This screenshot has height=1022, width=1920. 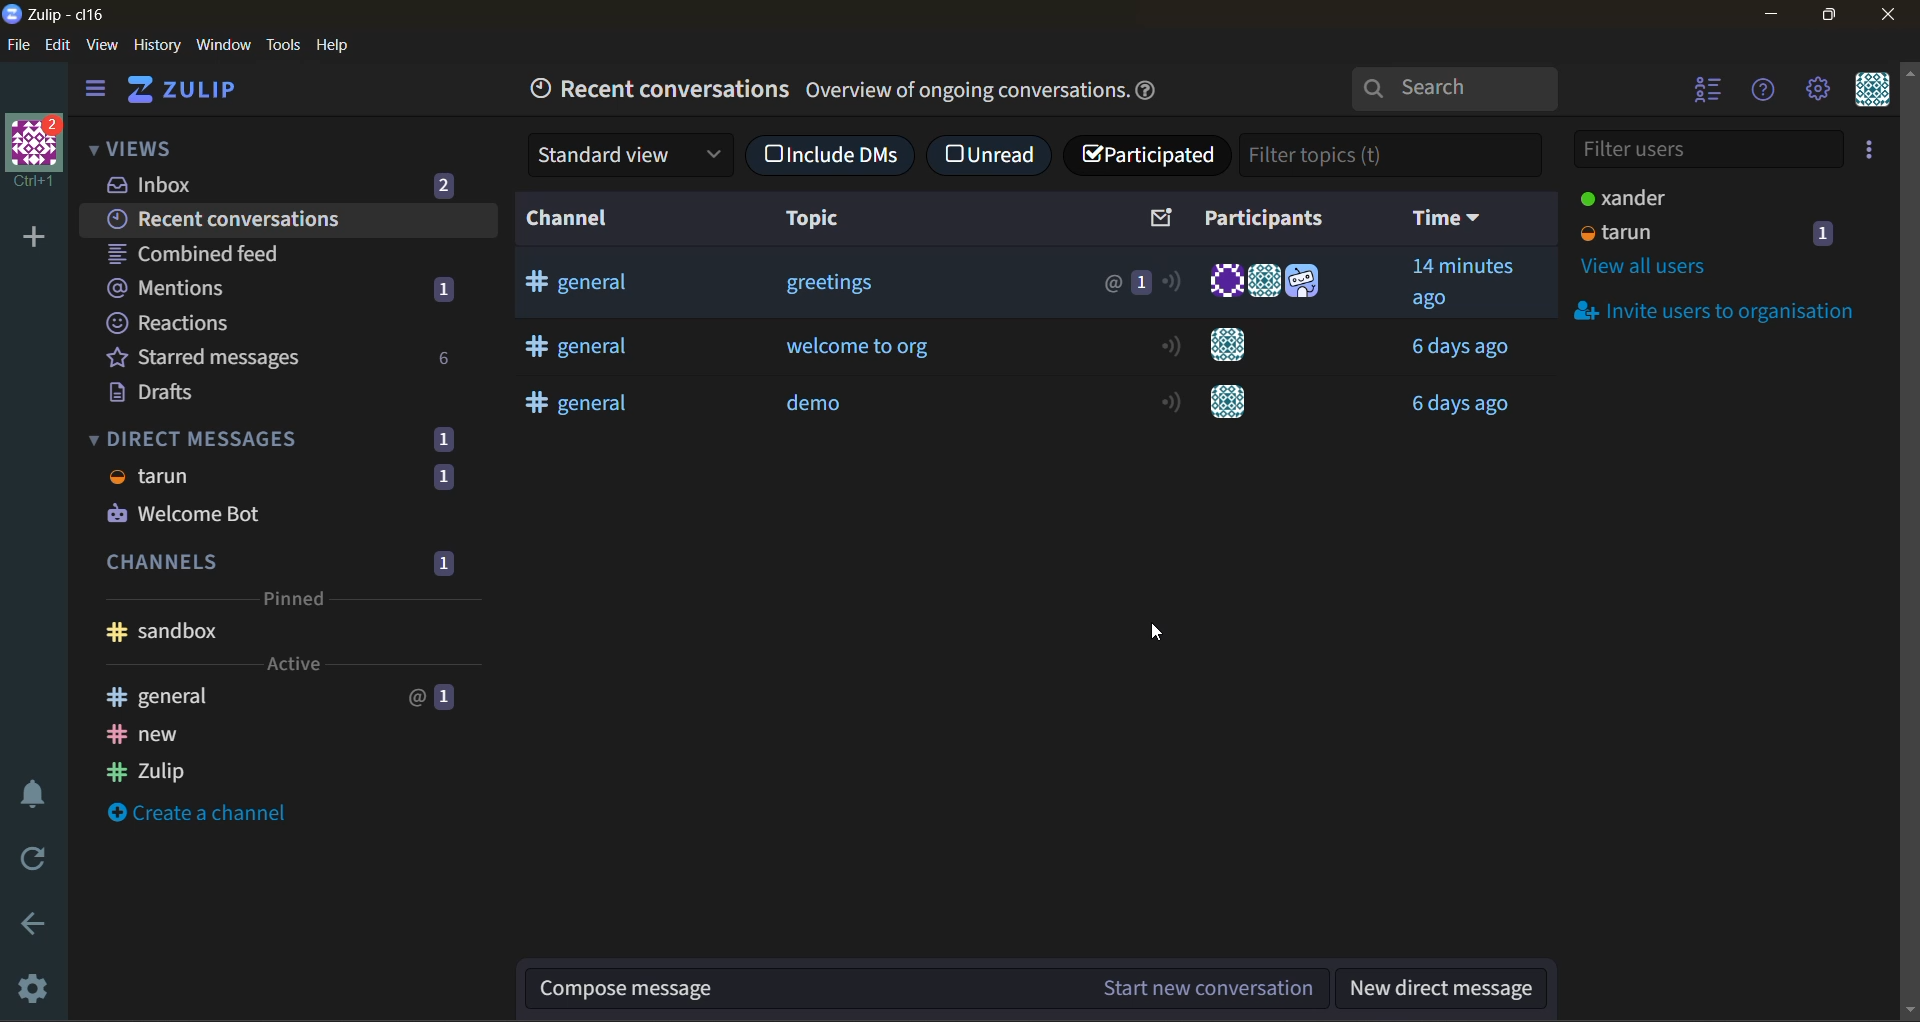 I want to click on settings, so click(x=29, y=992).